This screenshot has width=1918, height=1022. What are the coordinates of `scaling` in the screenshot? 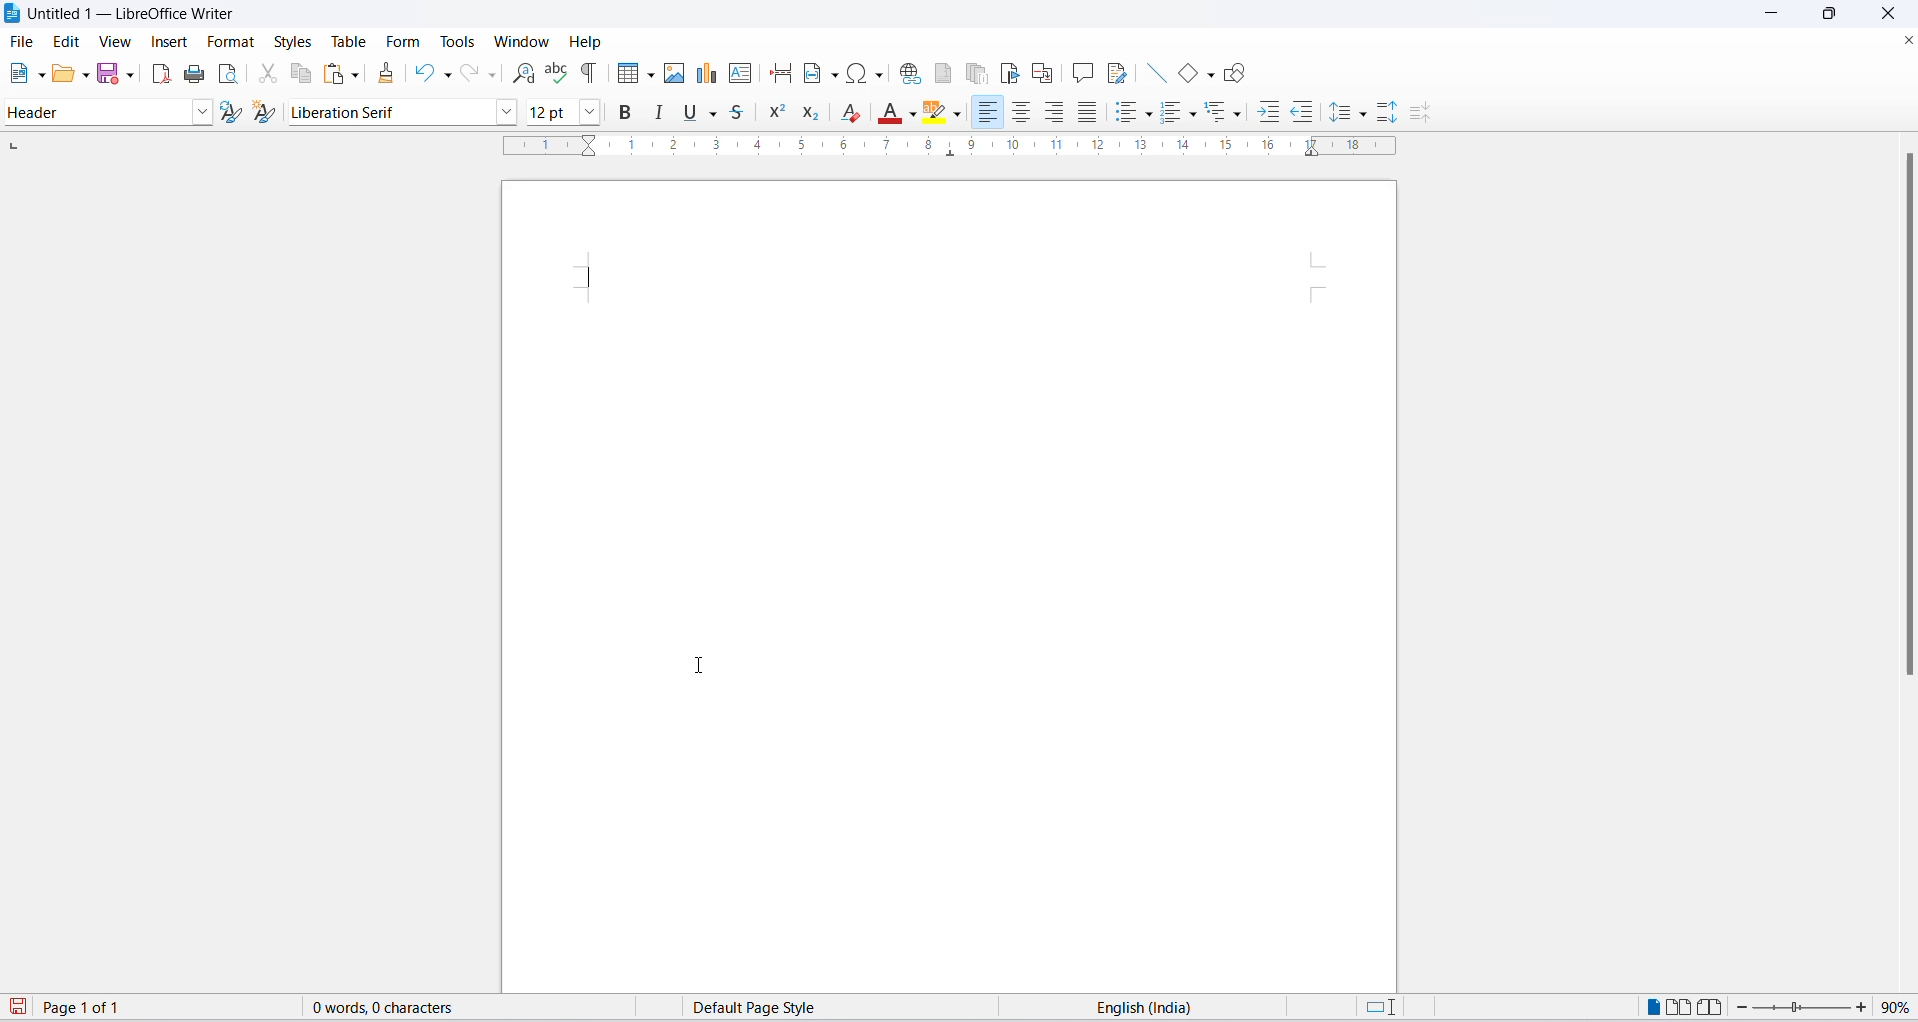 It's located at (960, 155).